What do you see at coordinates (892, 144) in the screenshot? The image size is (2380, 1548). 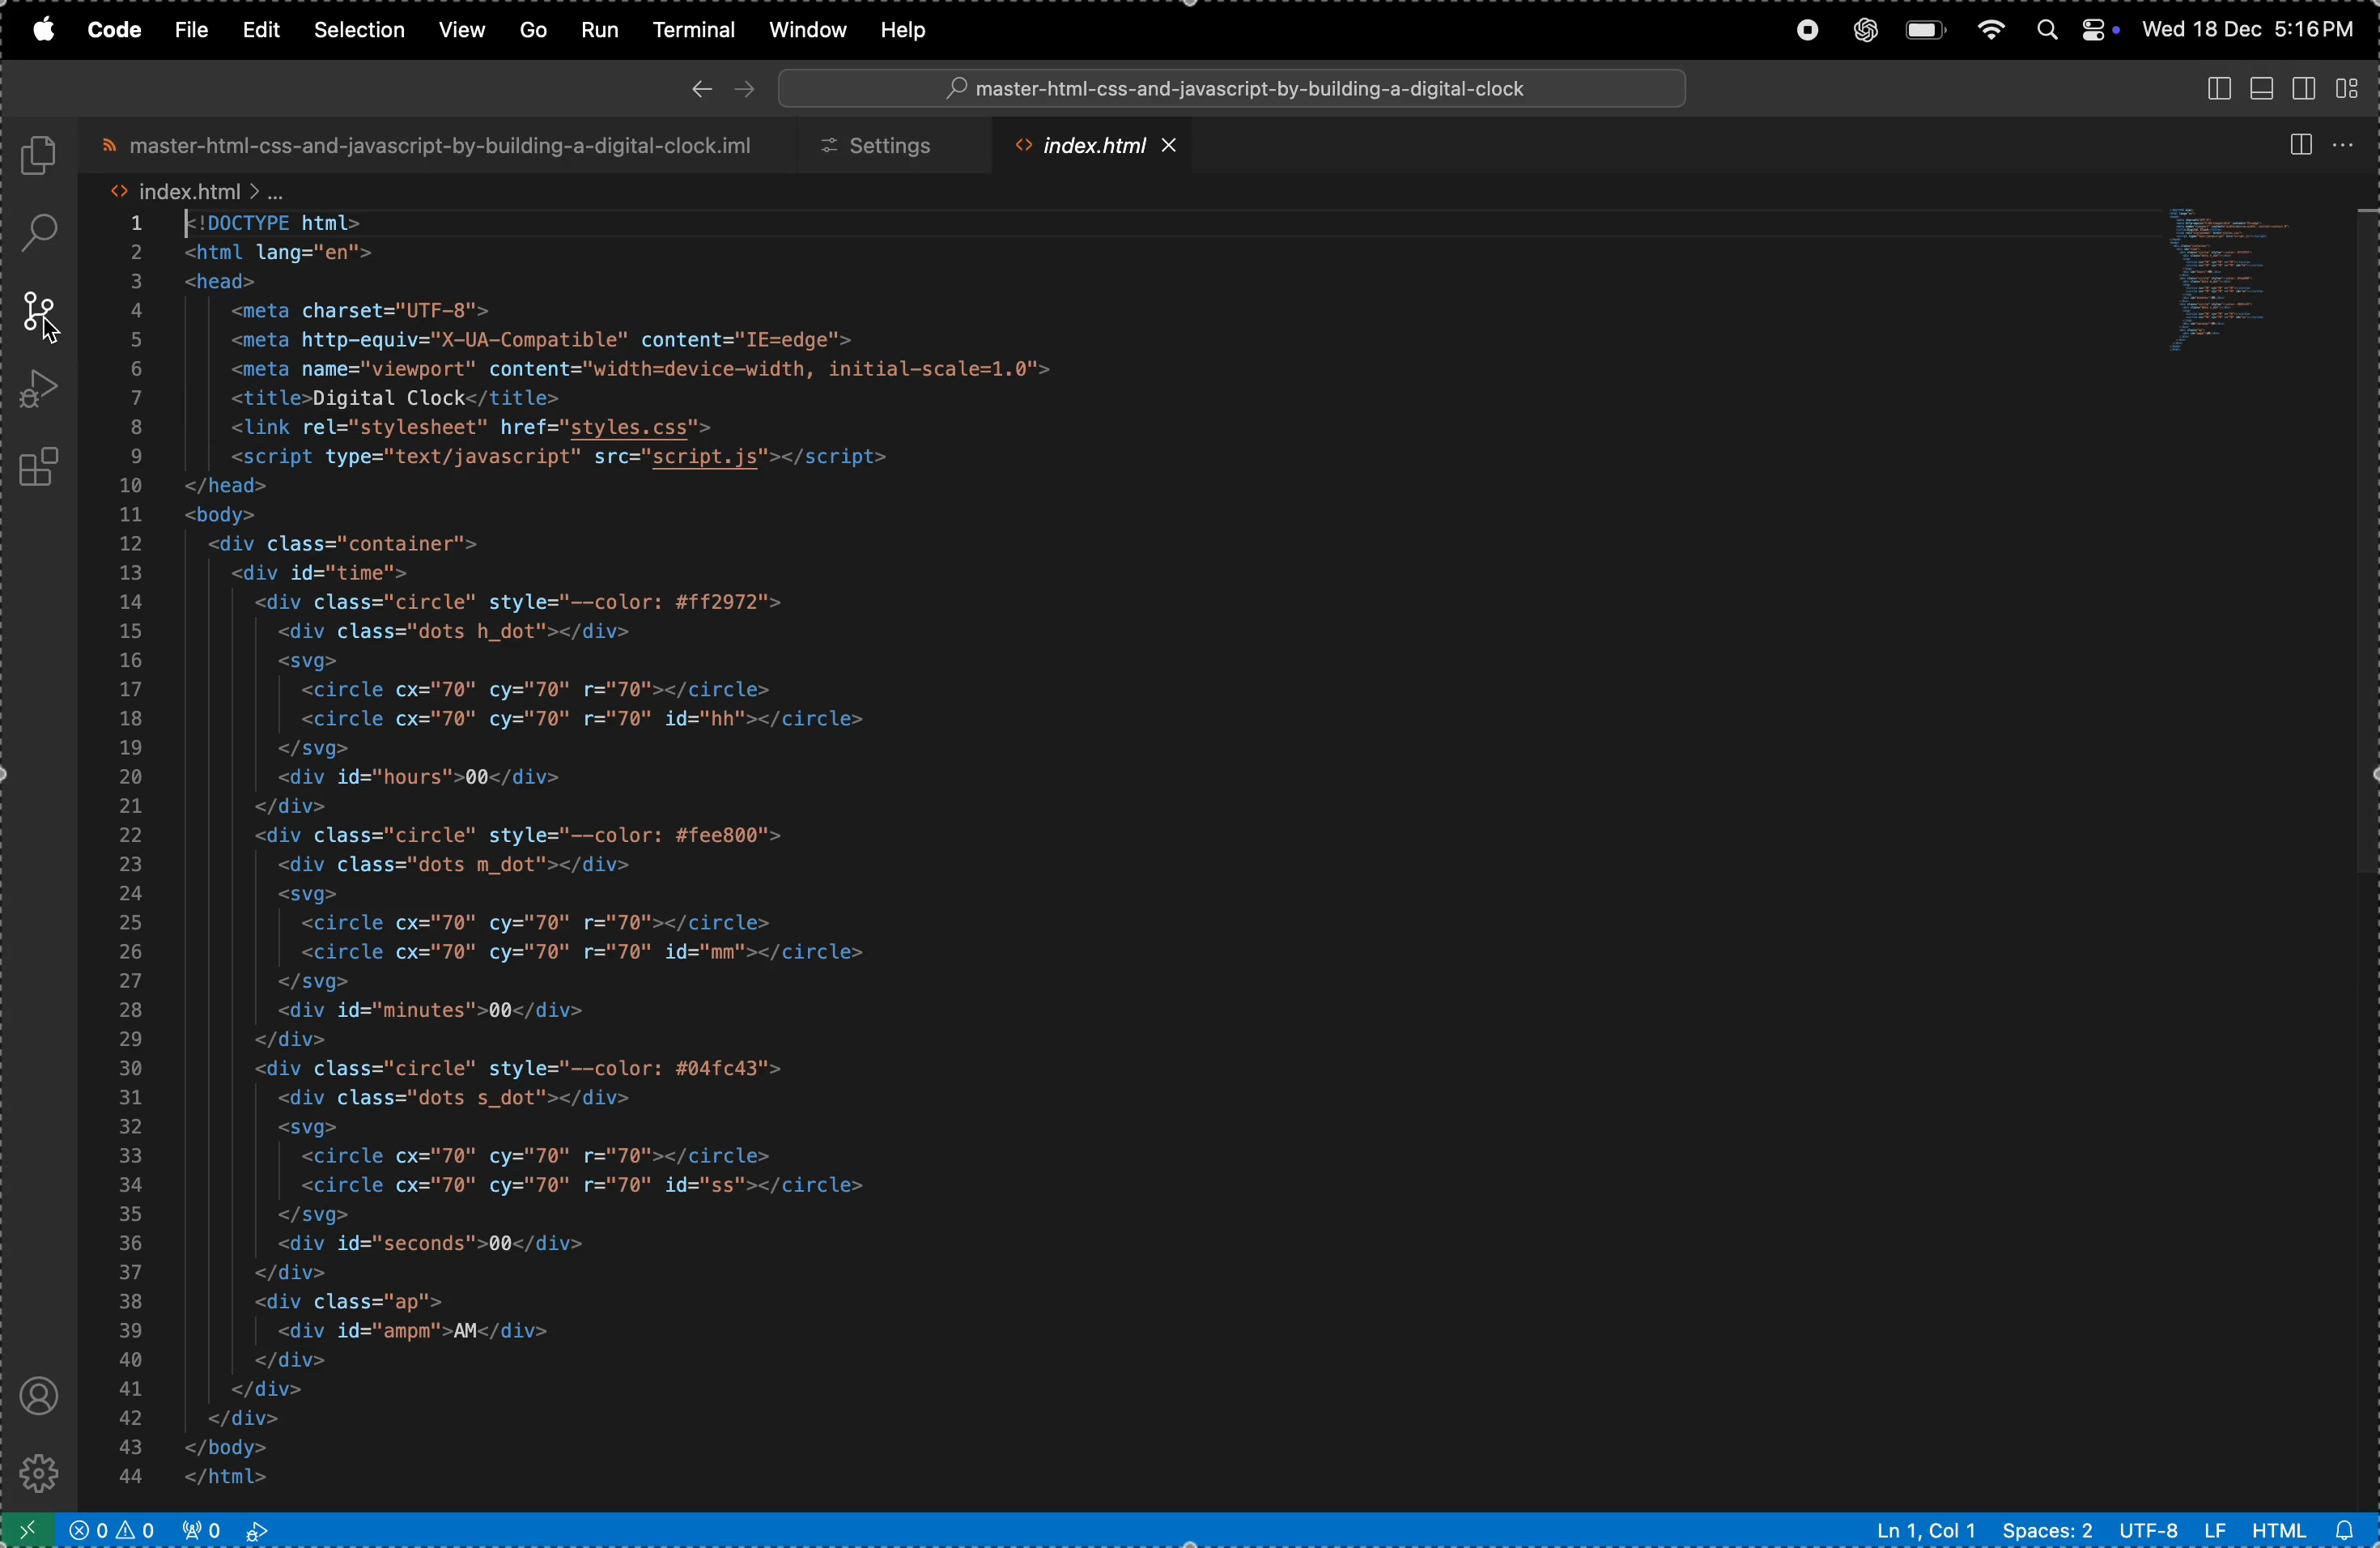 I see `settings` at bounding box center [892, 144].